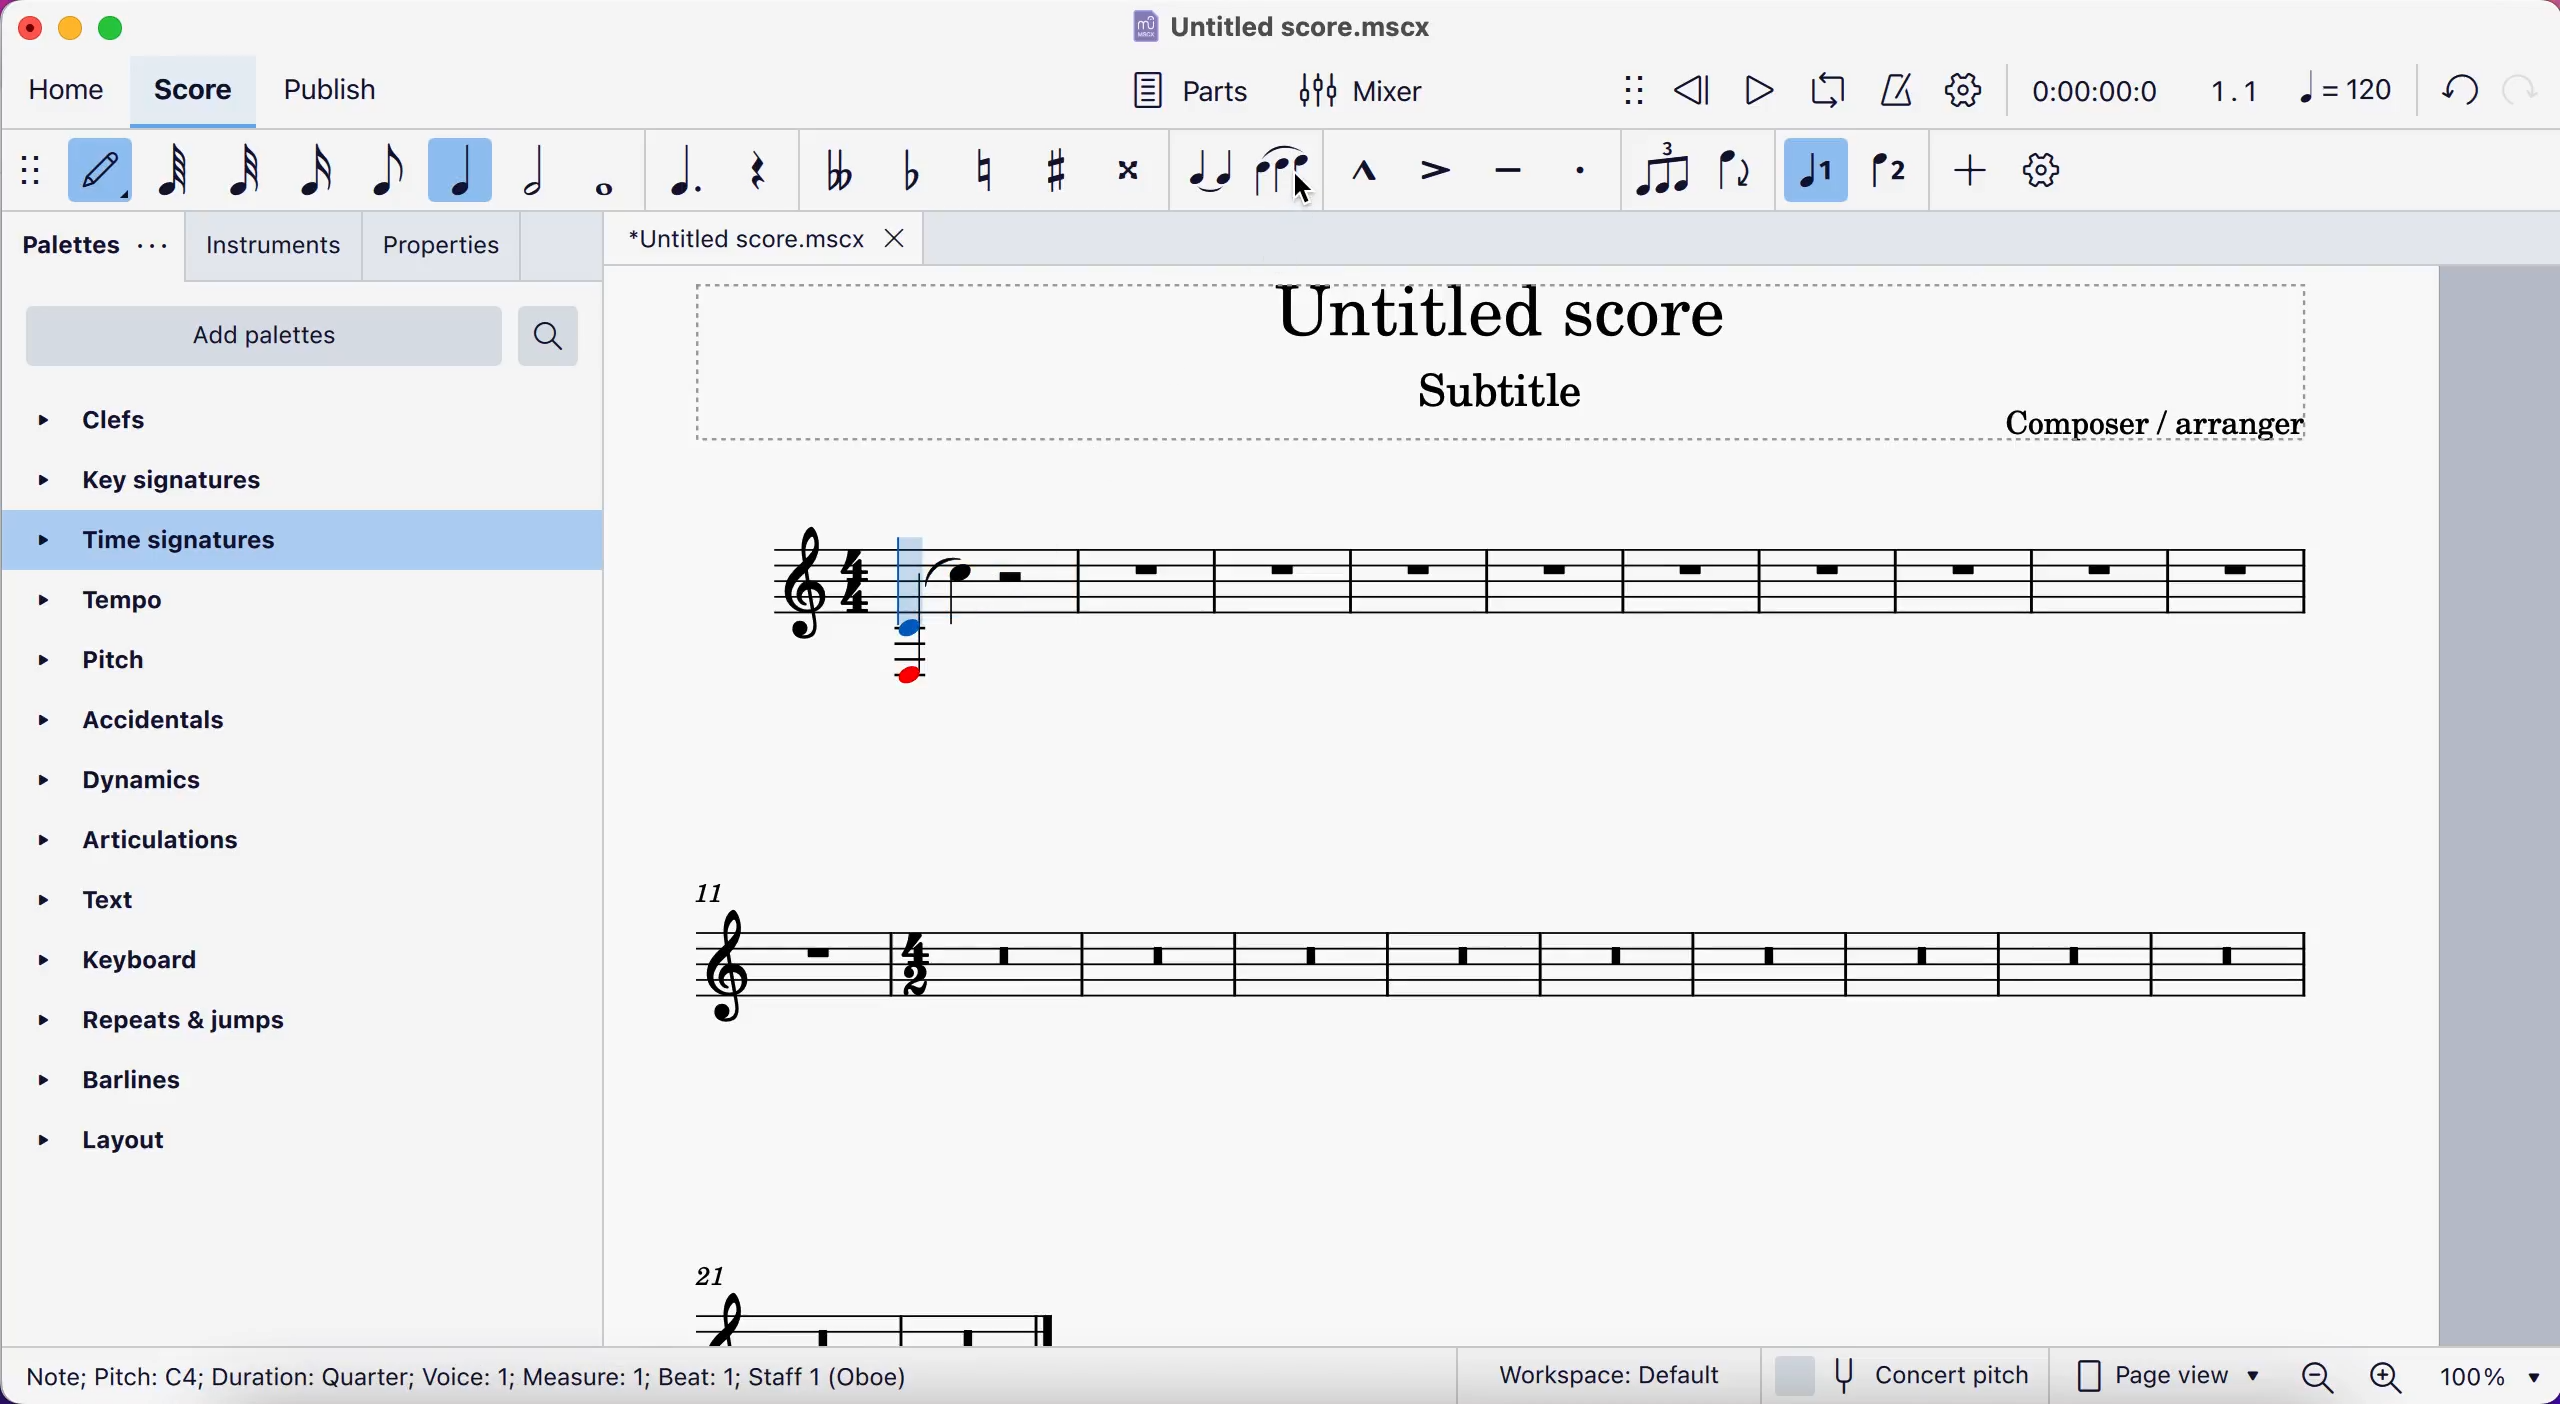  I want to click on toggle sharp, so click(1056, 175).